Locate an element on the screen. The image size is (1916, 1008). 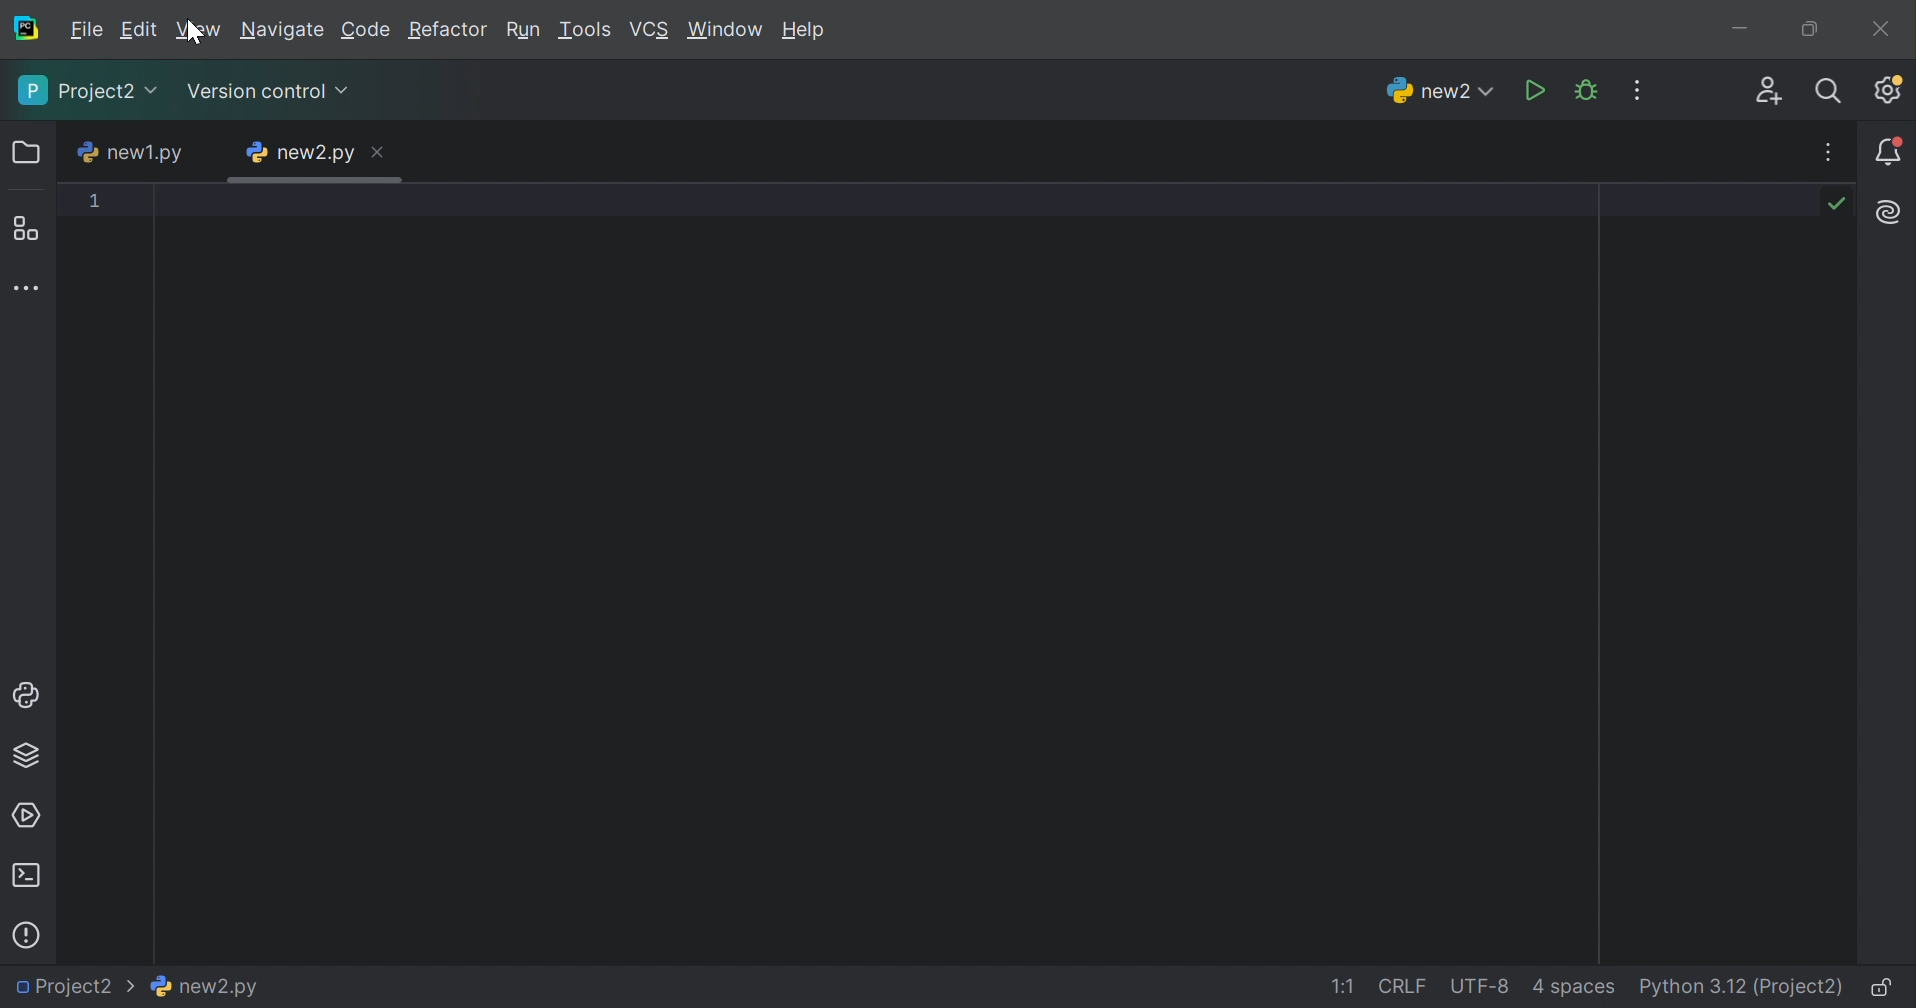
Services is located at coordinates (26, 818).